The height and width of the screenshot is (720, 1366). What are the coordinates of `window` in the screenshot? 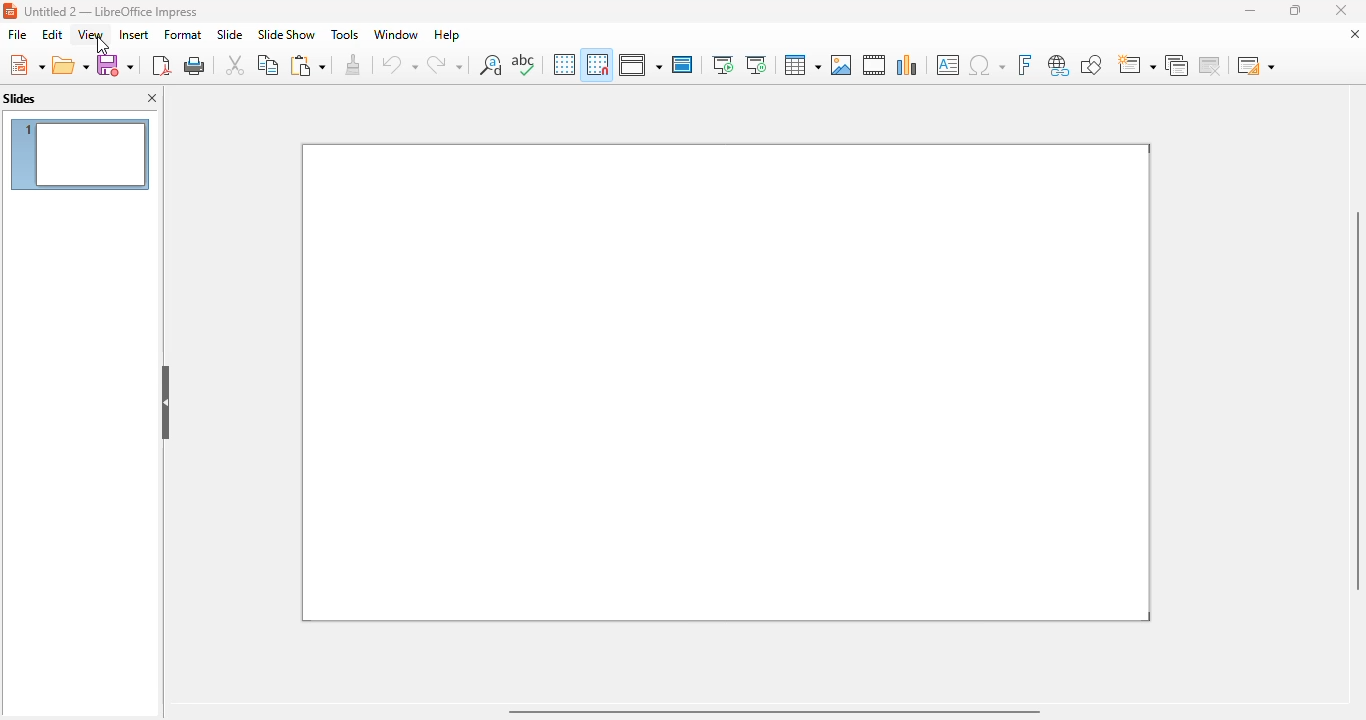 It's located at (395, 35).